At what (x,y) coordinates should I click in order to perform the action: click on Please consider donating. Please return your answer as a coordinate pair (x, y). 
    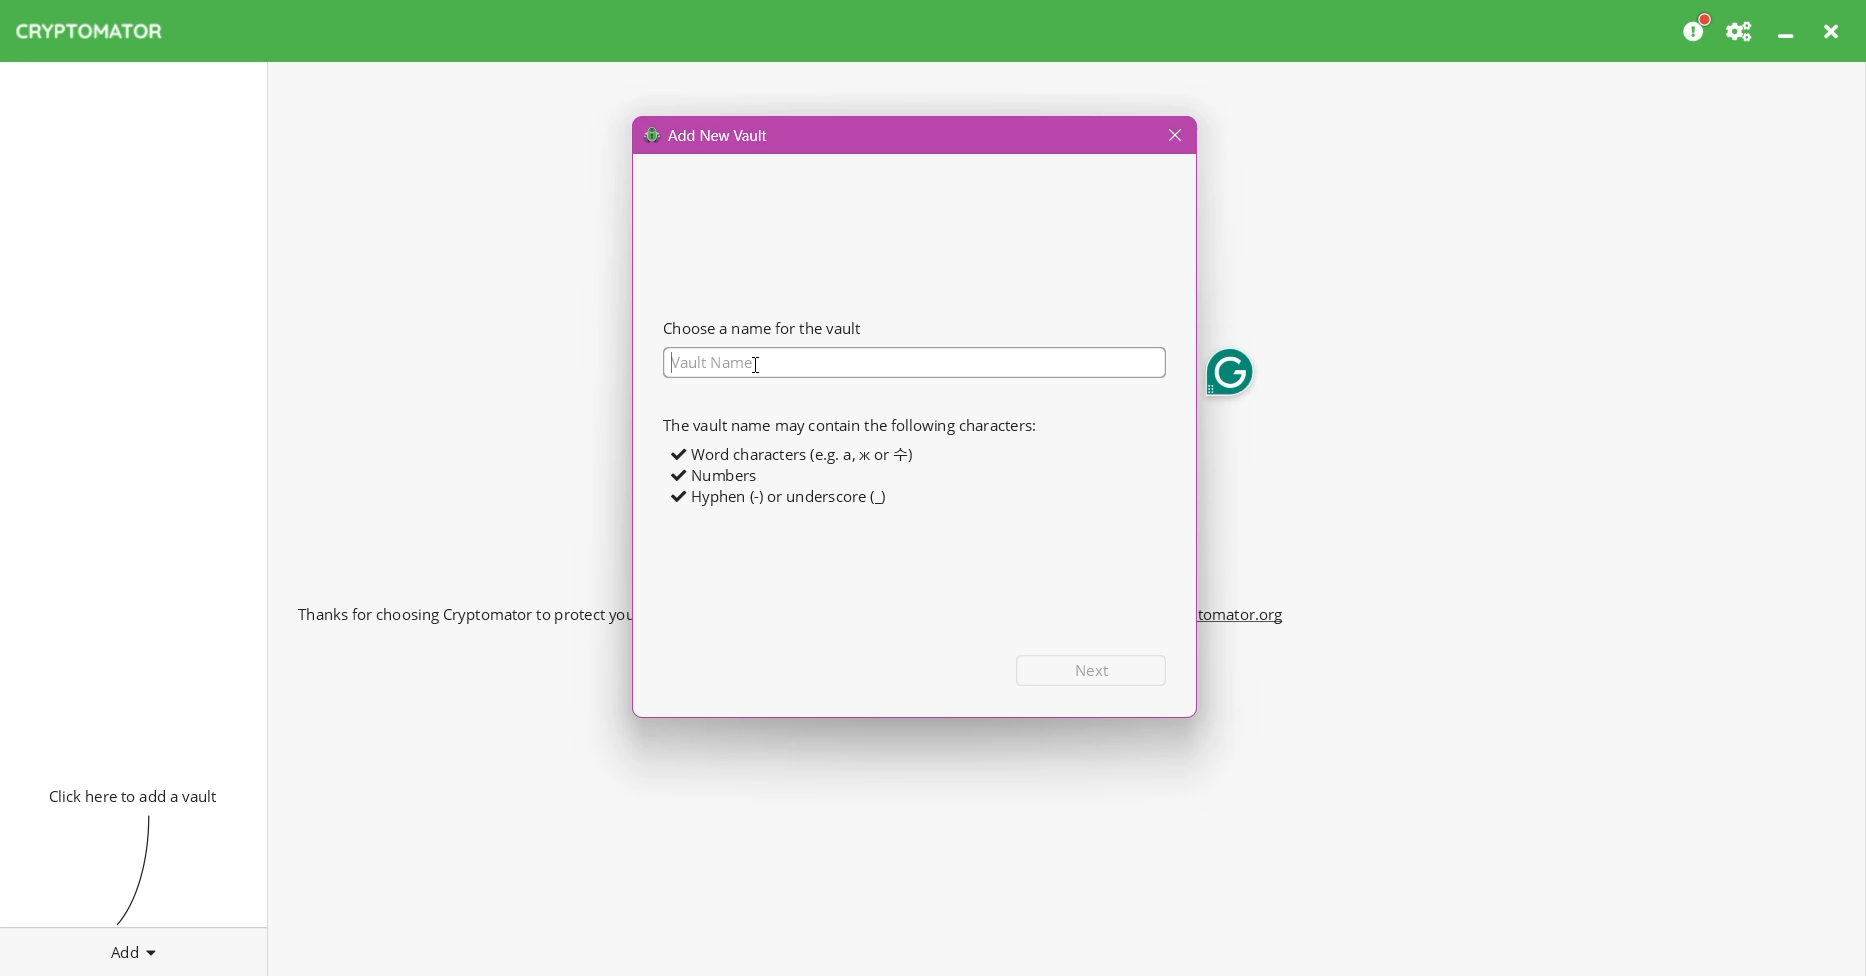
    Looking at the image, I should click on (1697, 29).